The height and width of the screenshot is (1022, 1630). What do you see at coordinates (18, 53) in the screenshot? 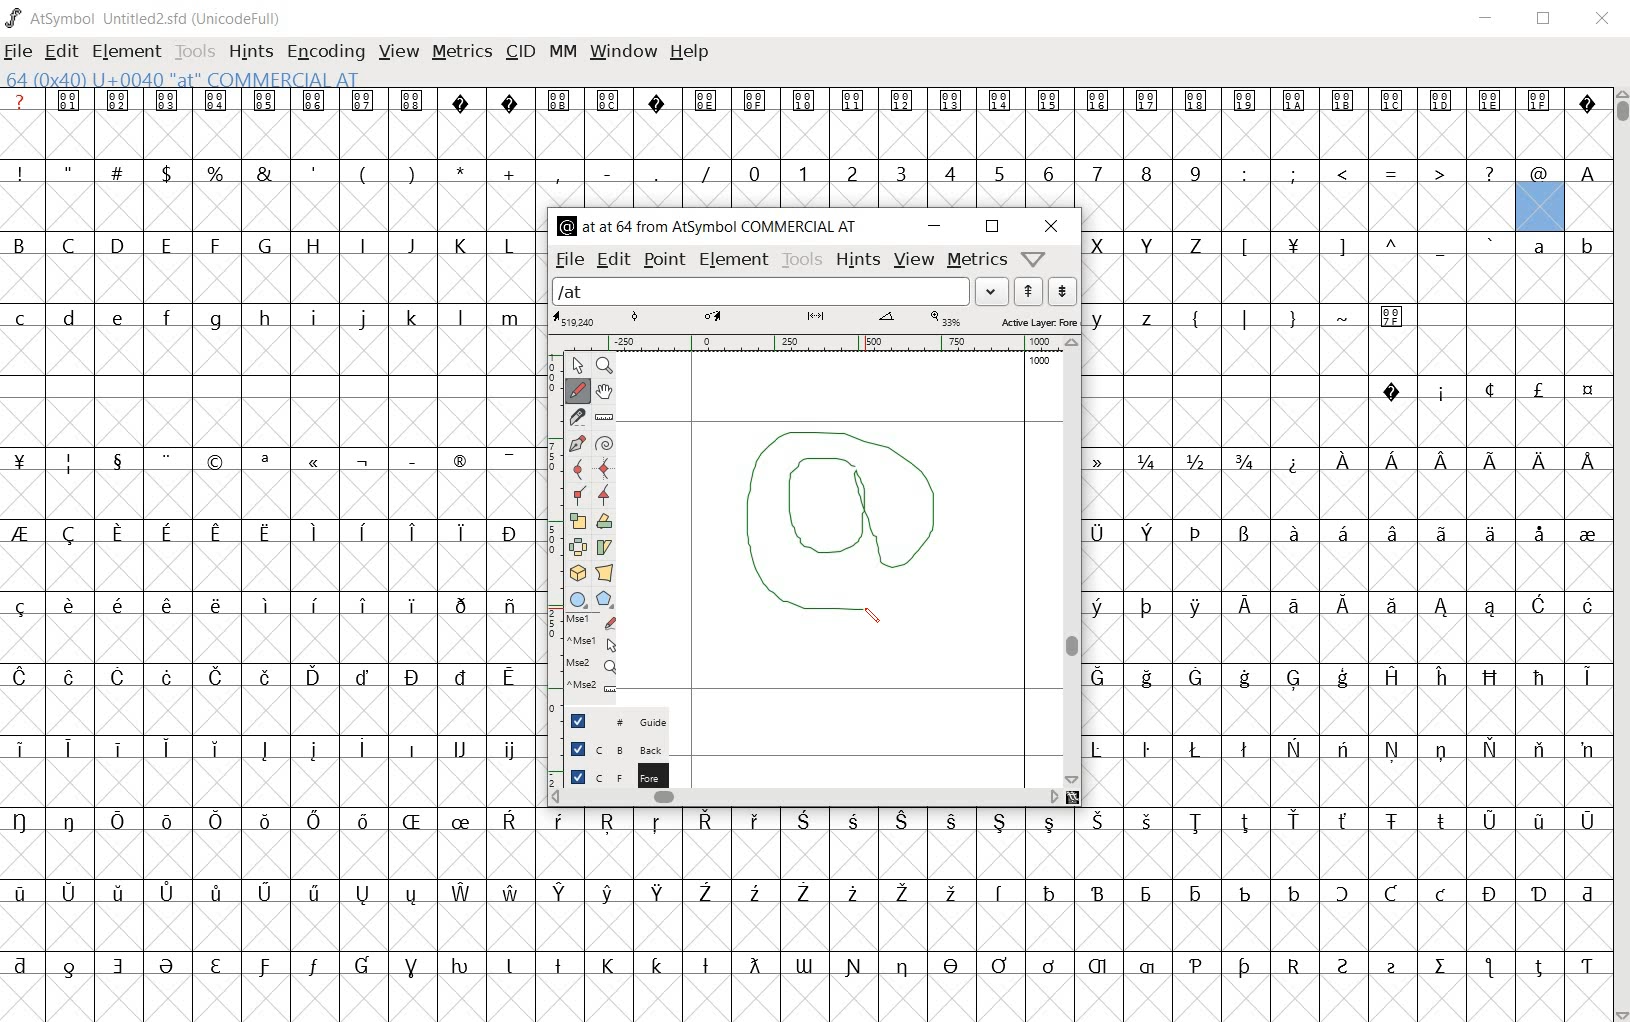
I see `FILE` at bounding box center [18, 53].